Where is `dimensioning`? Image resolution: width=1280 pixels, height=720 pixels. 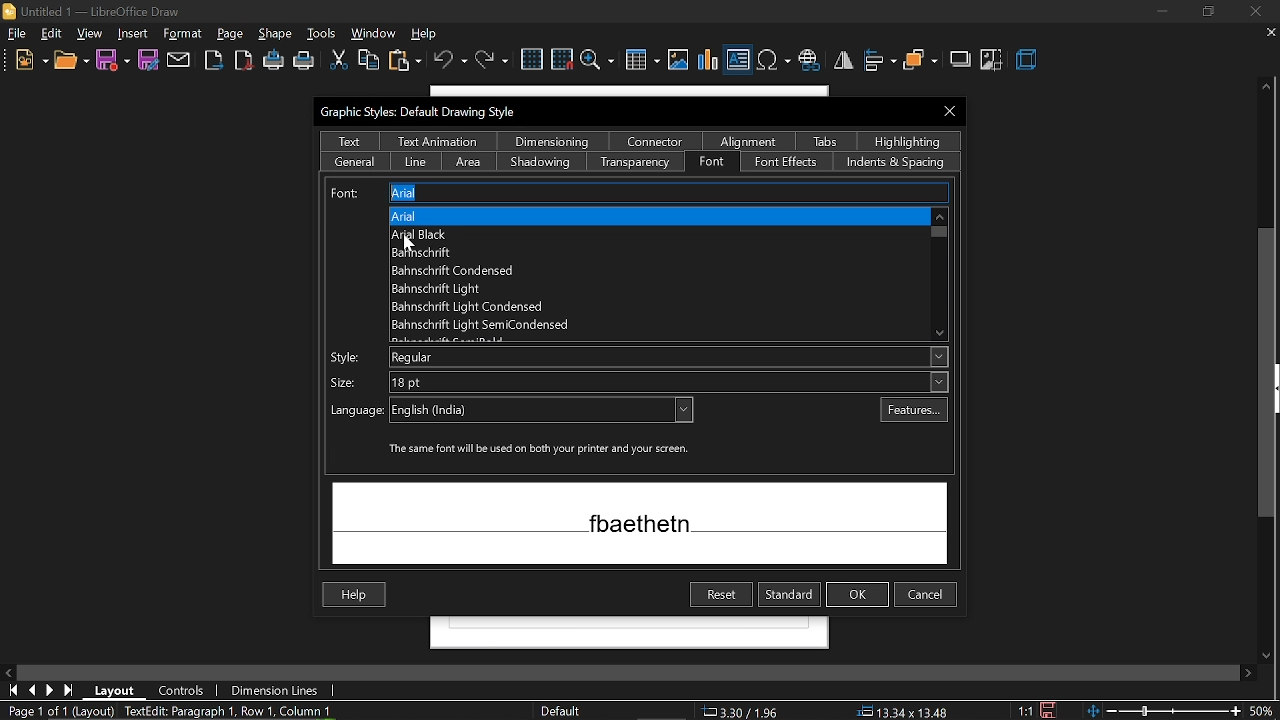
dimensioning is located at coordinates (553, 141).